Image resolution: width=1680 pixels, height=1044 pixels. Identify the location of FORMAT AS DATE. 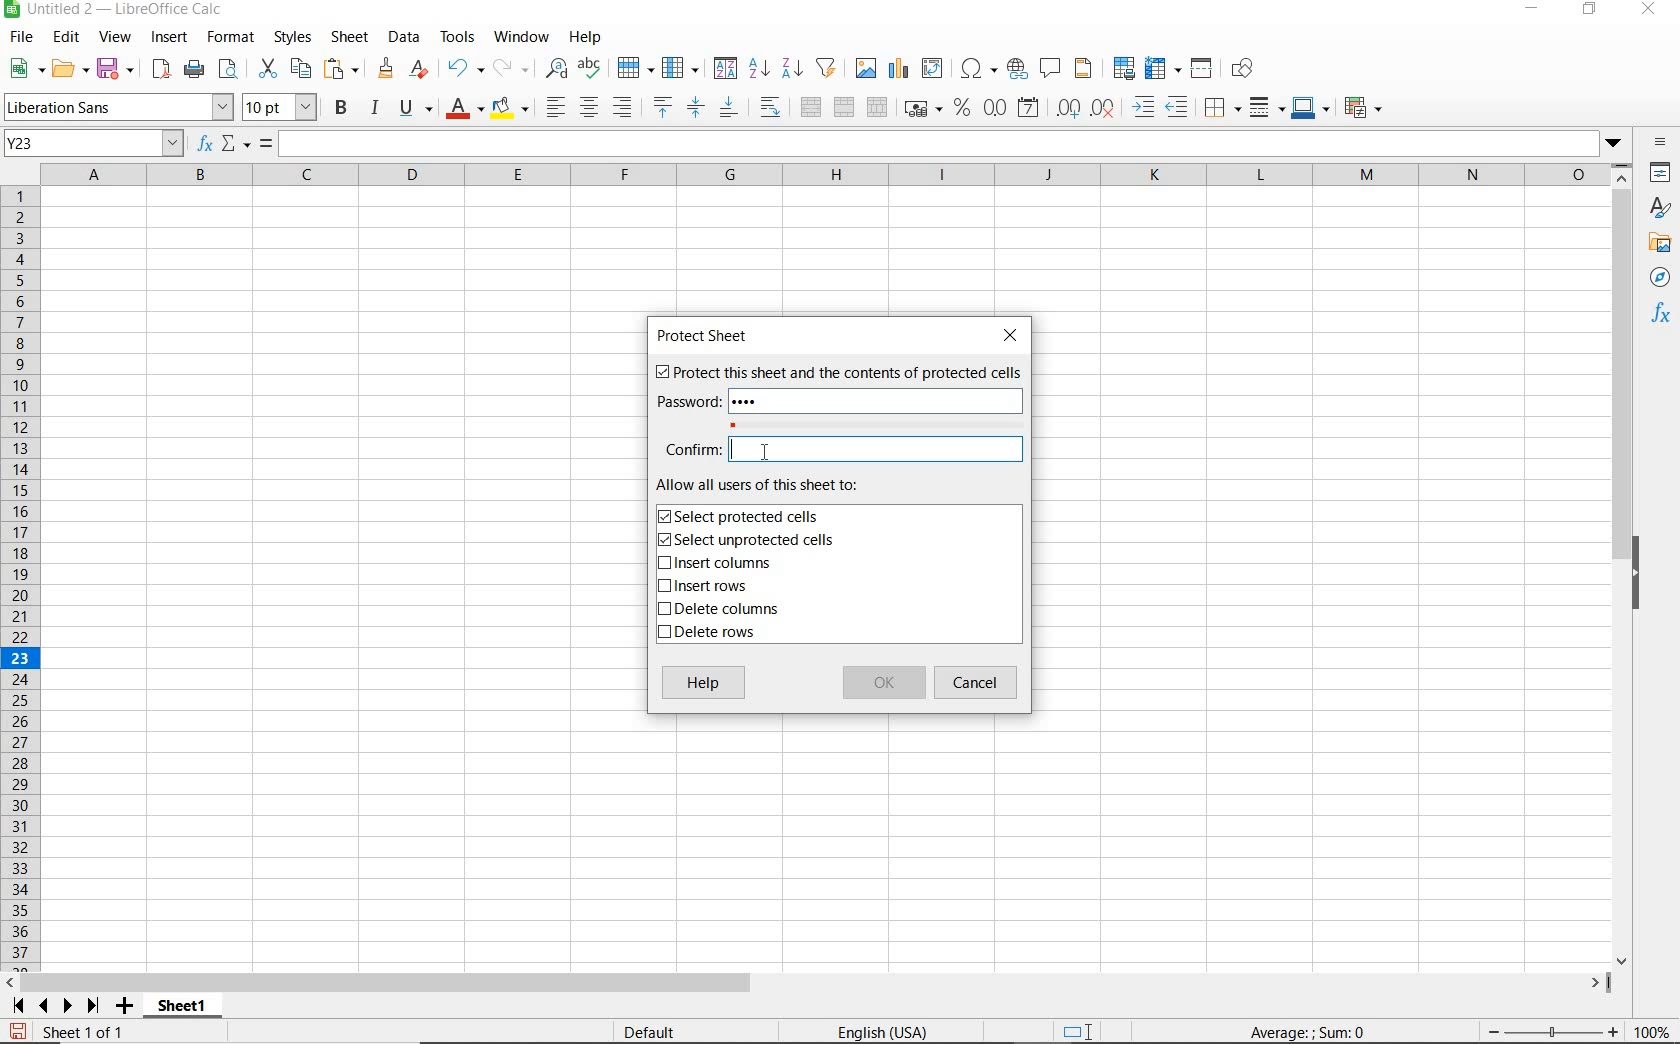
(1027, 108).